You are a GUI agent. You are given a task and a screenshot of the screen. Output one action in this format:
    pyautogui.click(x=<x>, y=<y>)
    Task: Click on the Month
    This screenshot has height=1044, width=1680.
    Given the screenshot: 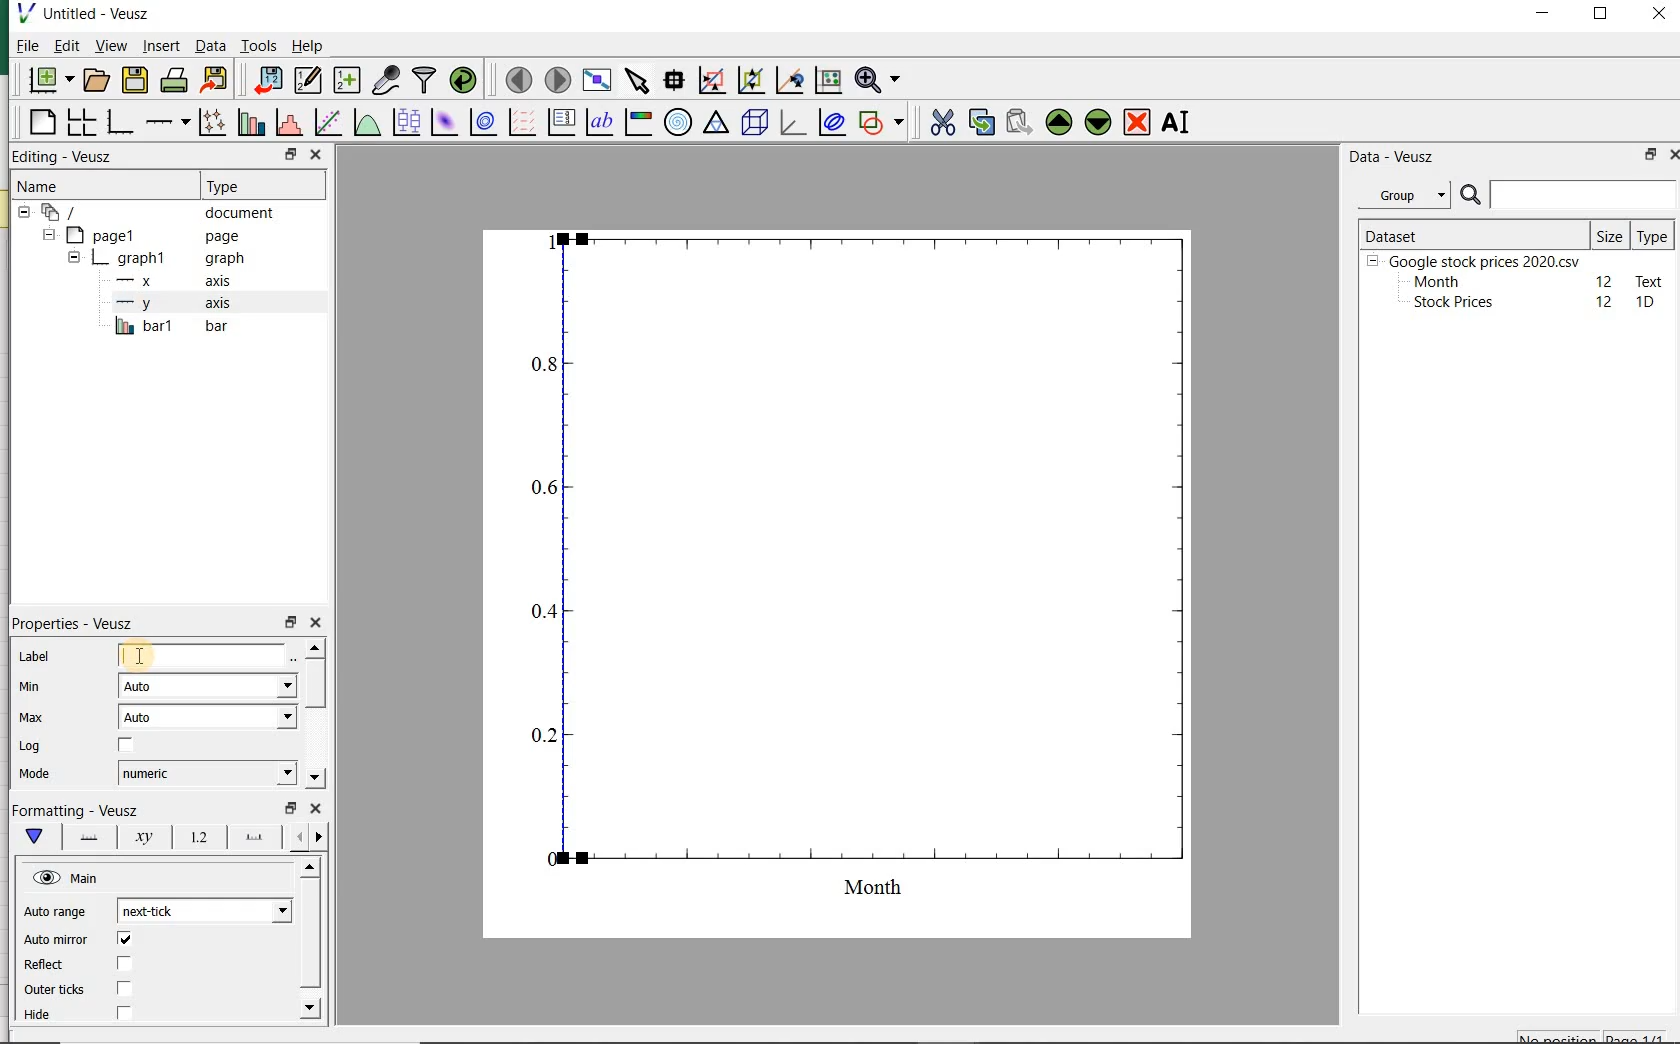 What is the action you would take?
    pyautogui.click(x=1435, y=282)
    